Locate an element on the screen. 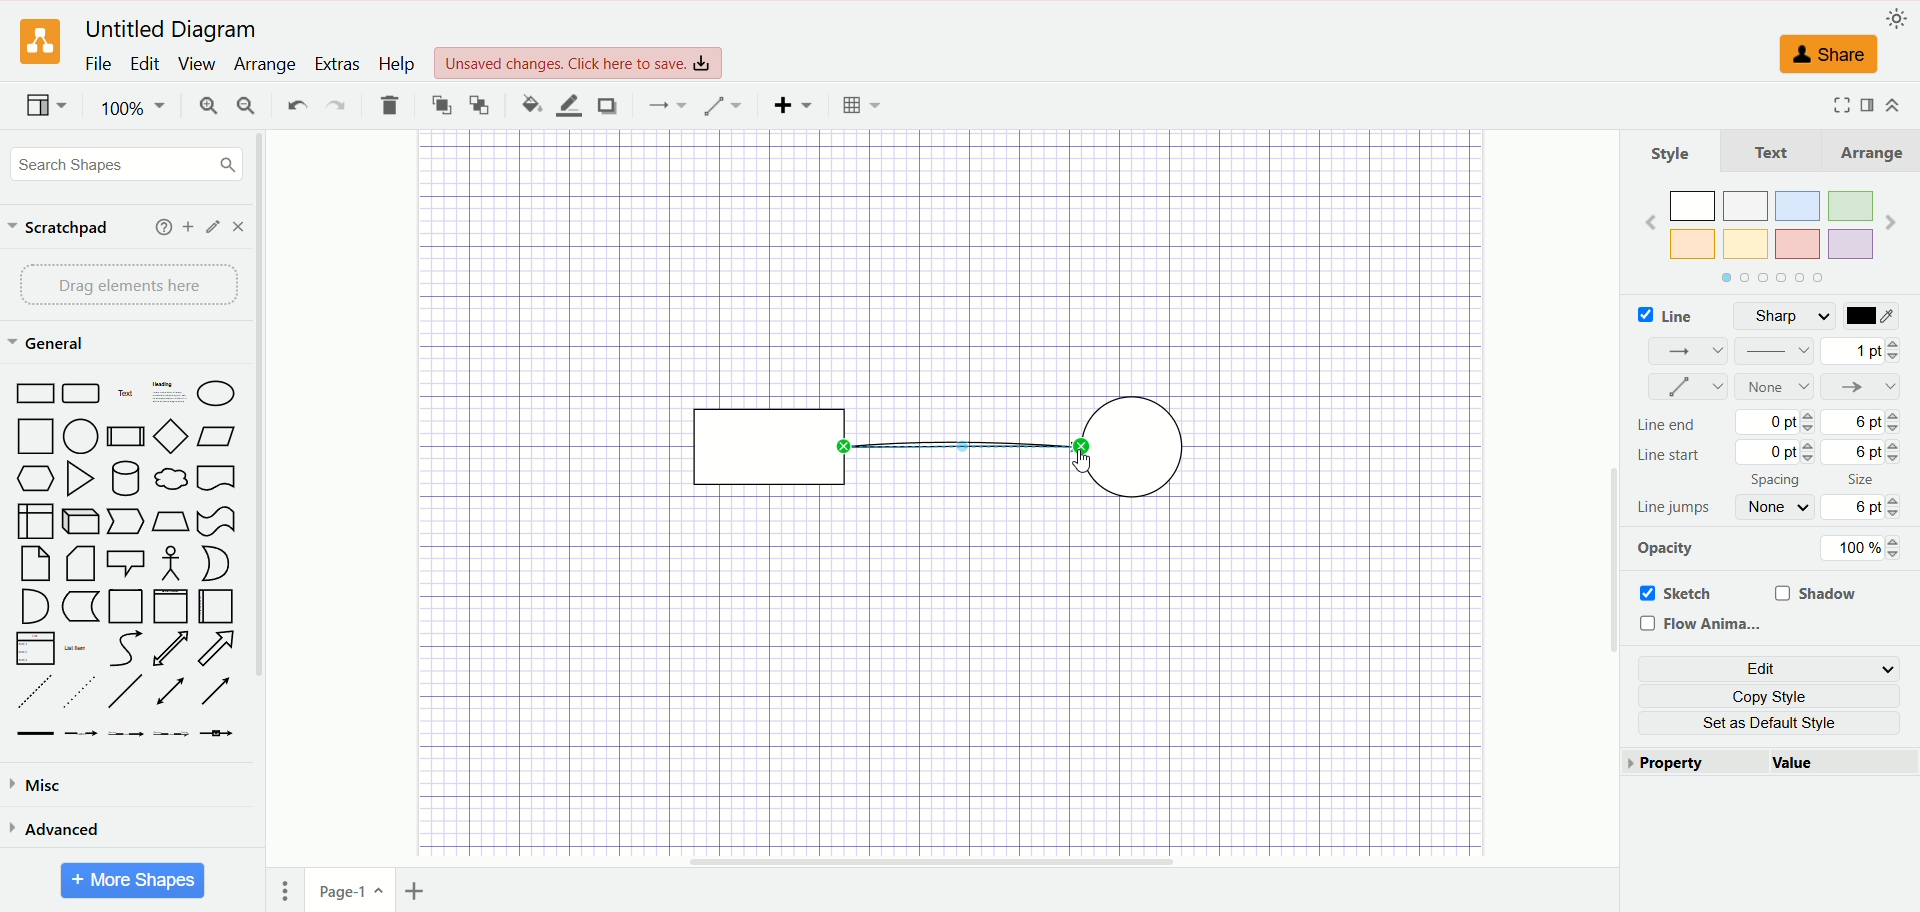 This screenshot has width=1920, height=912. line end is located at coordinates (1671, 427).